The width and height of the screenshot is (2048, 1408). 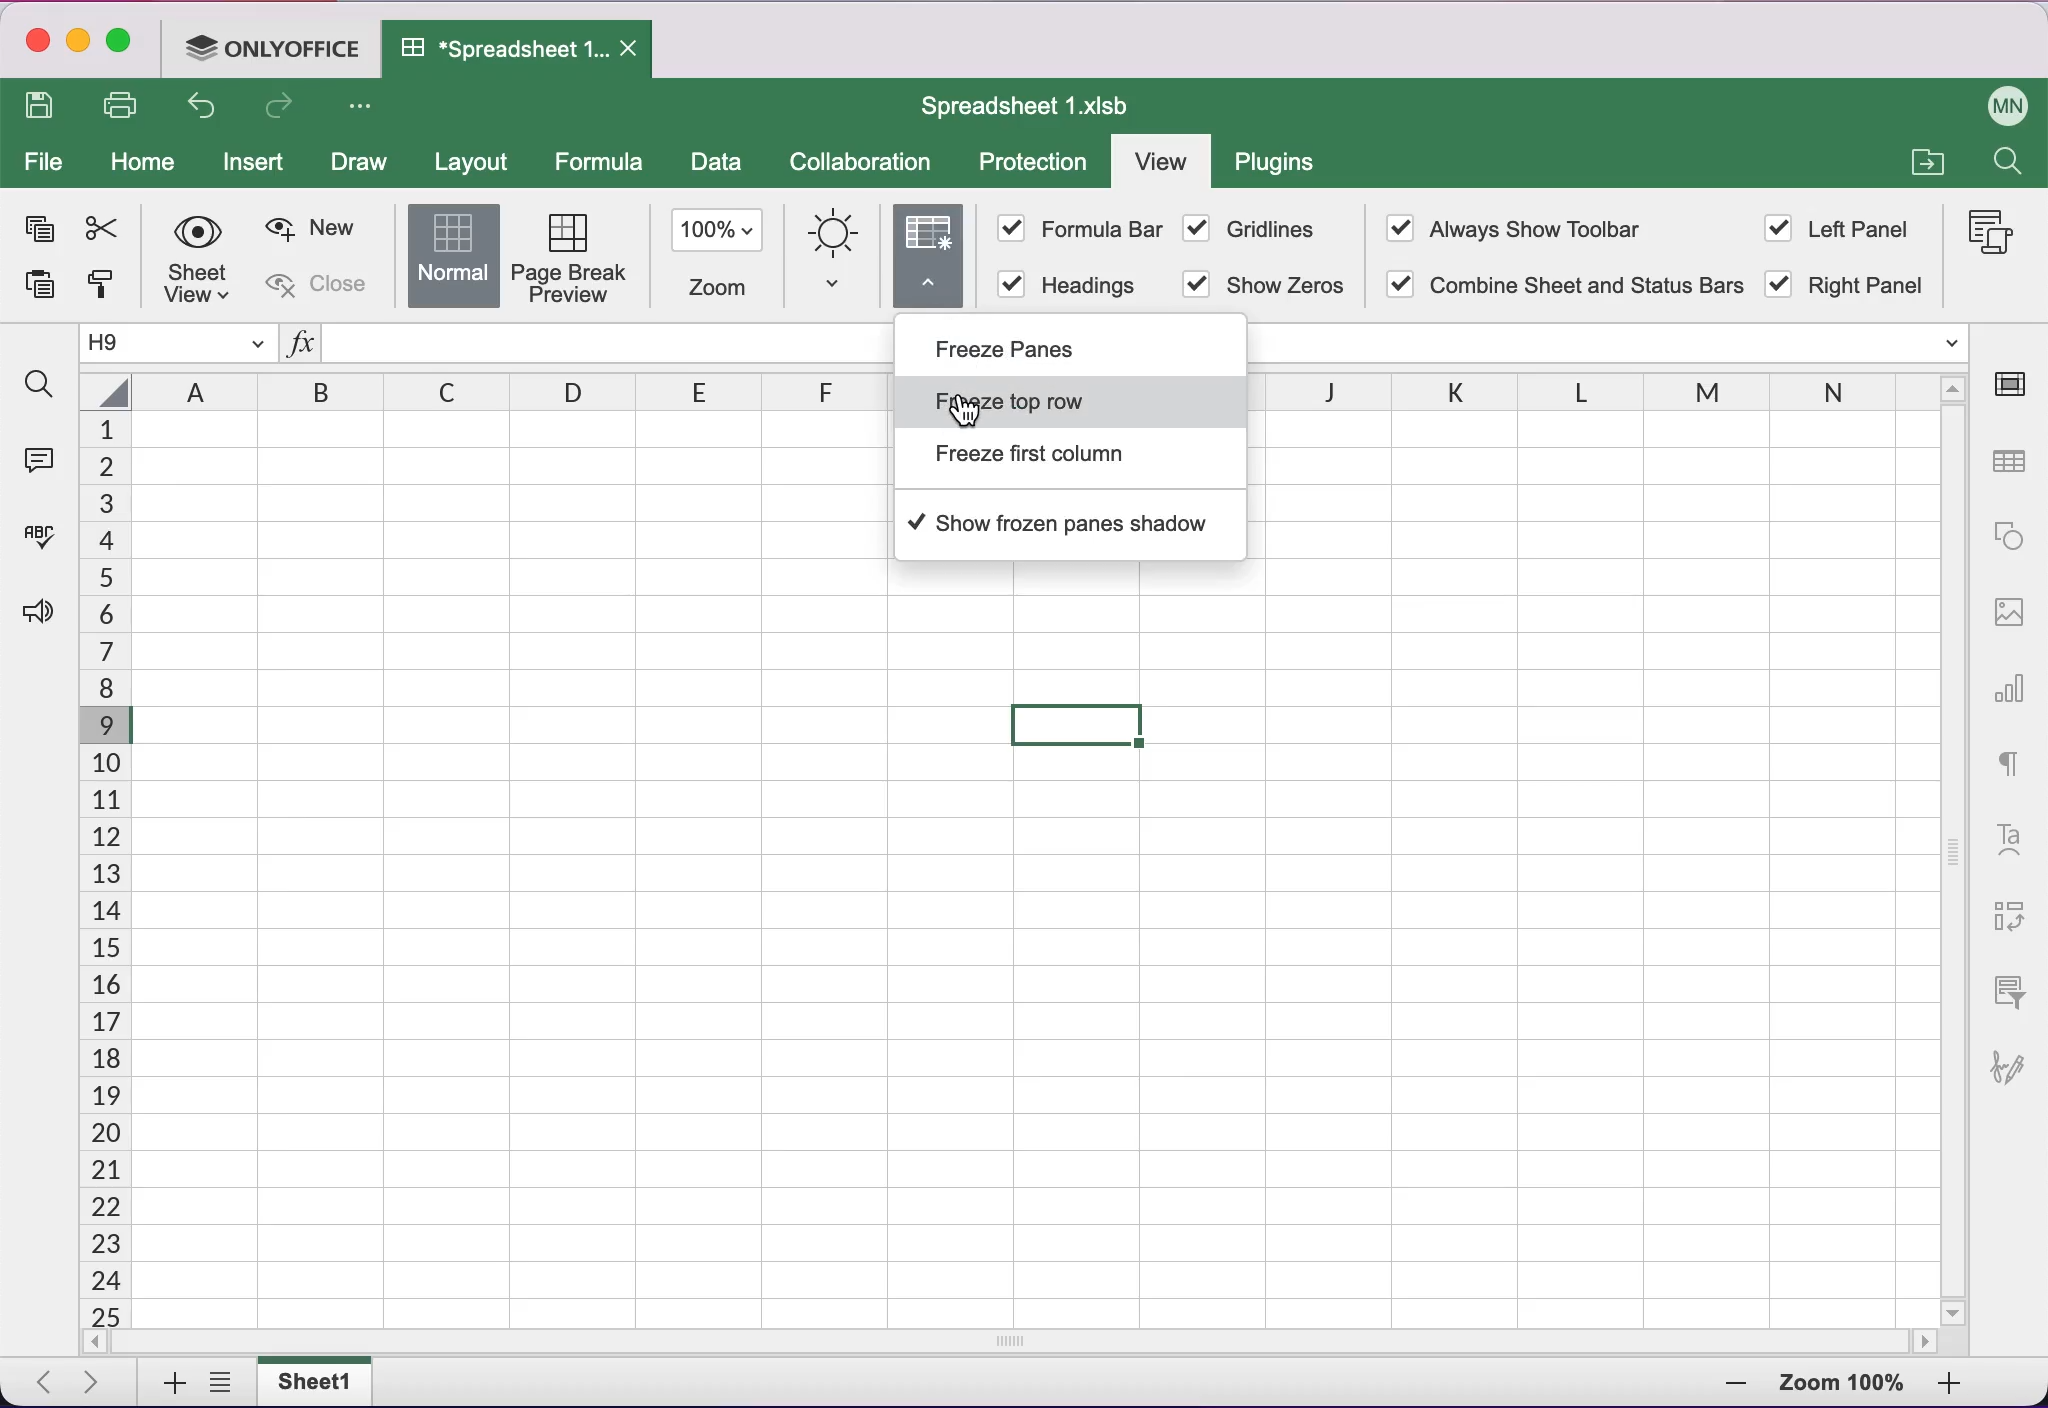 I want to click on plugins, so click(x=1285, y=166).